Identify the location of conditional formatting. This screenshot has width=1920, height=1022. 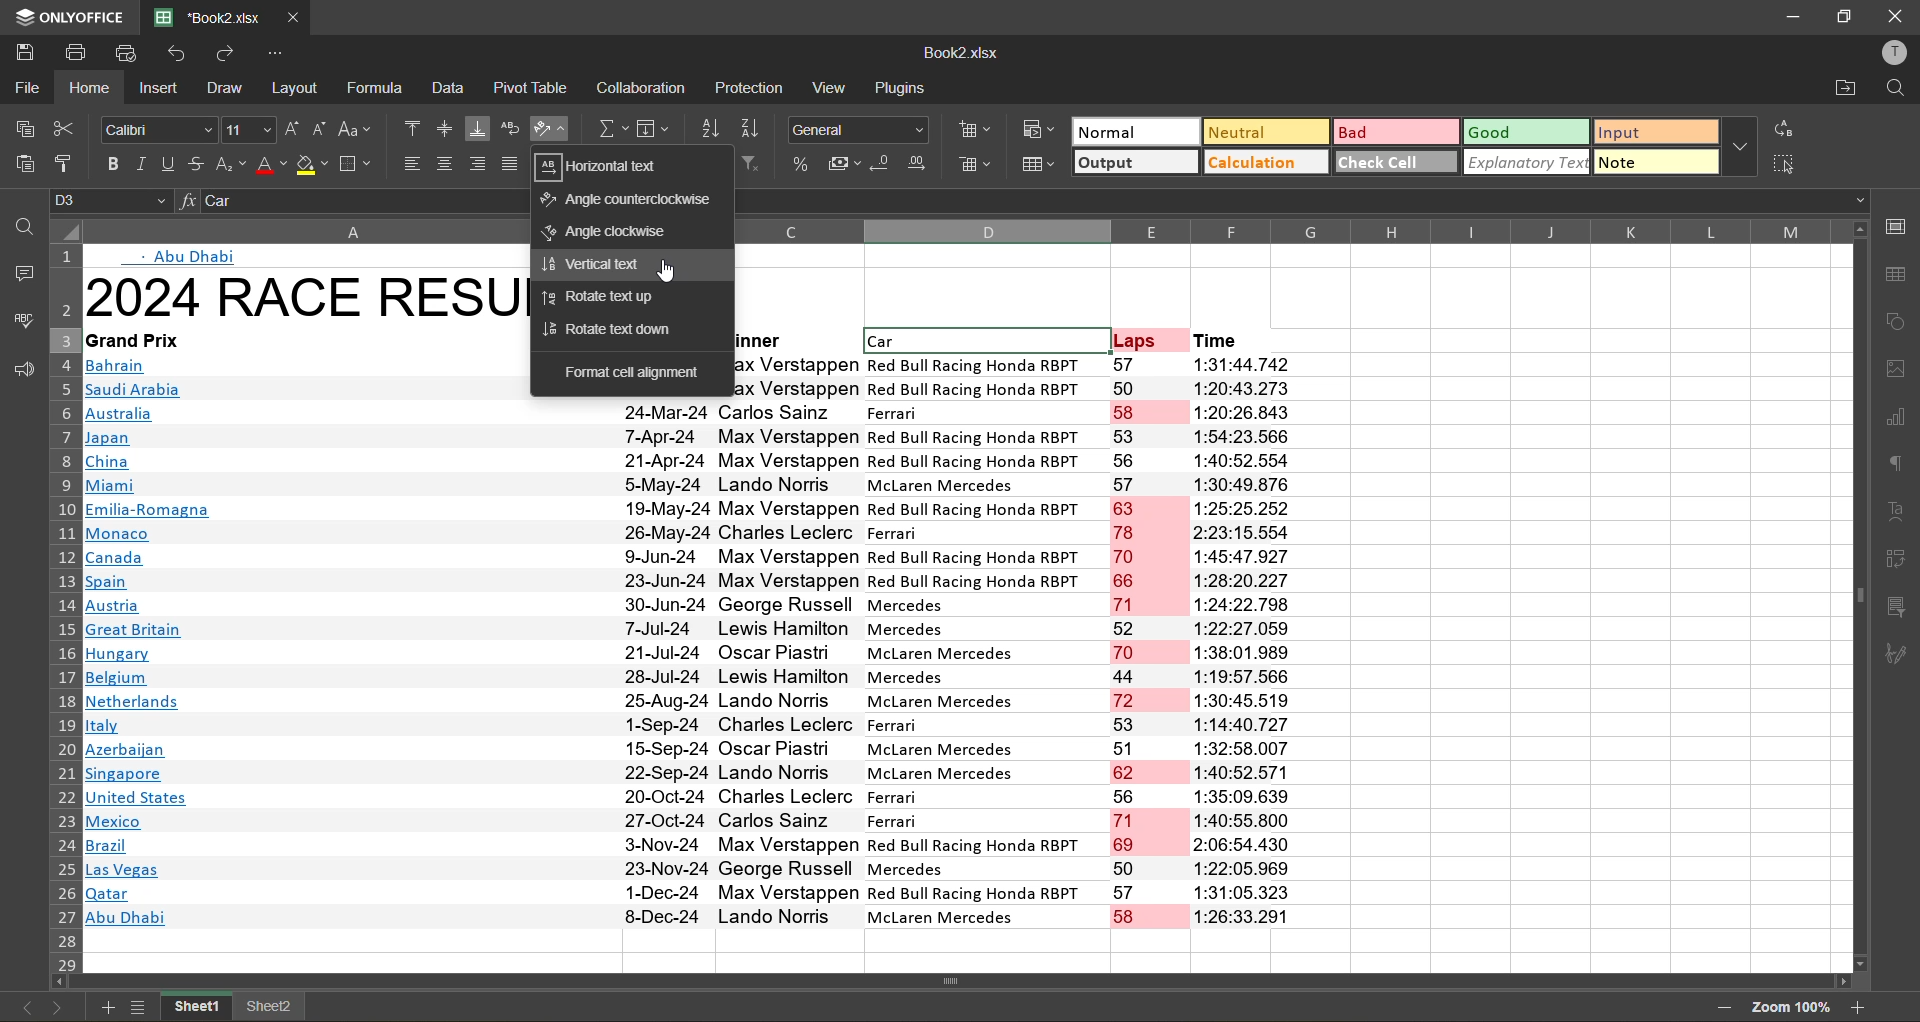
(1043, 131).